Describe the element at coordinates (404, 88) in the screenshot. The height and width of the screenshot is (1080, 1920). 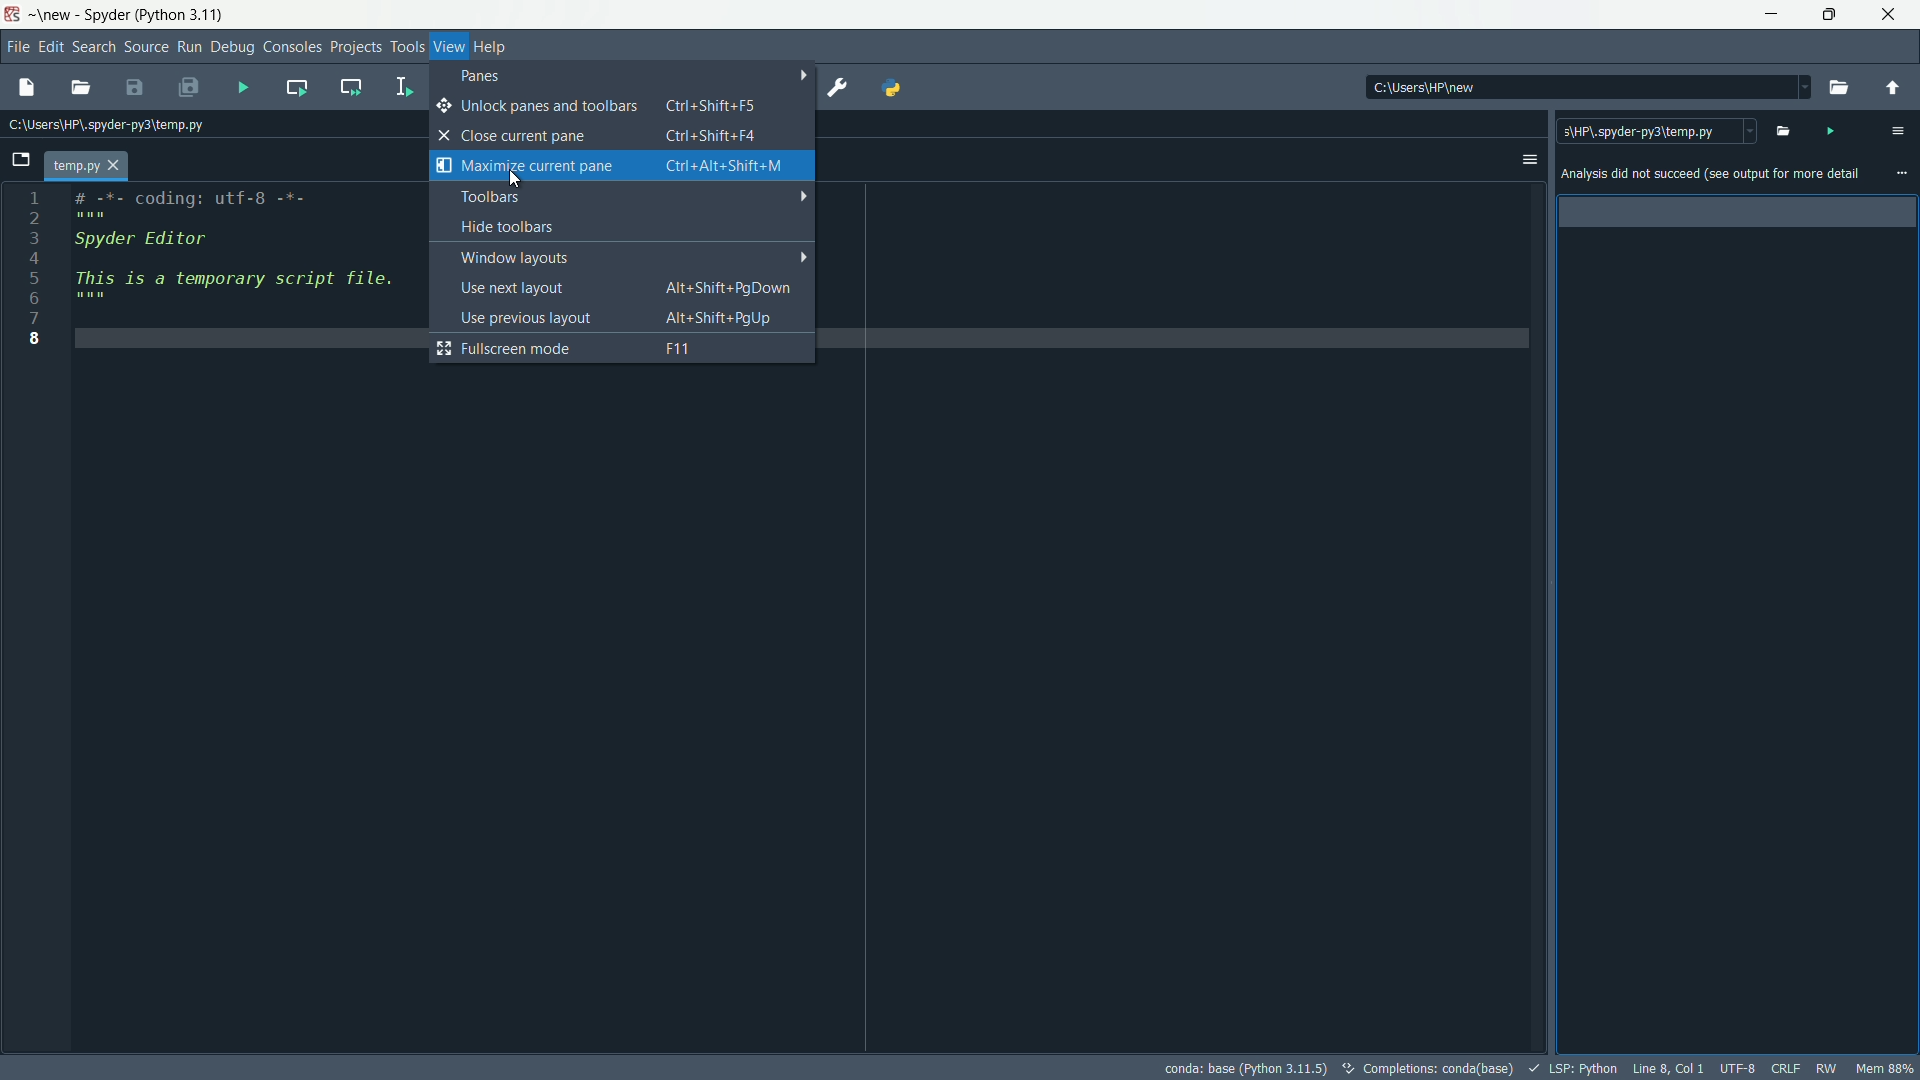
I see `run selection` at that location.